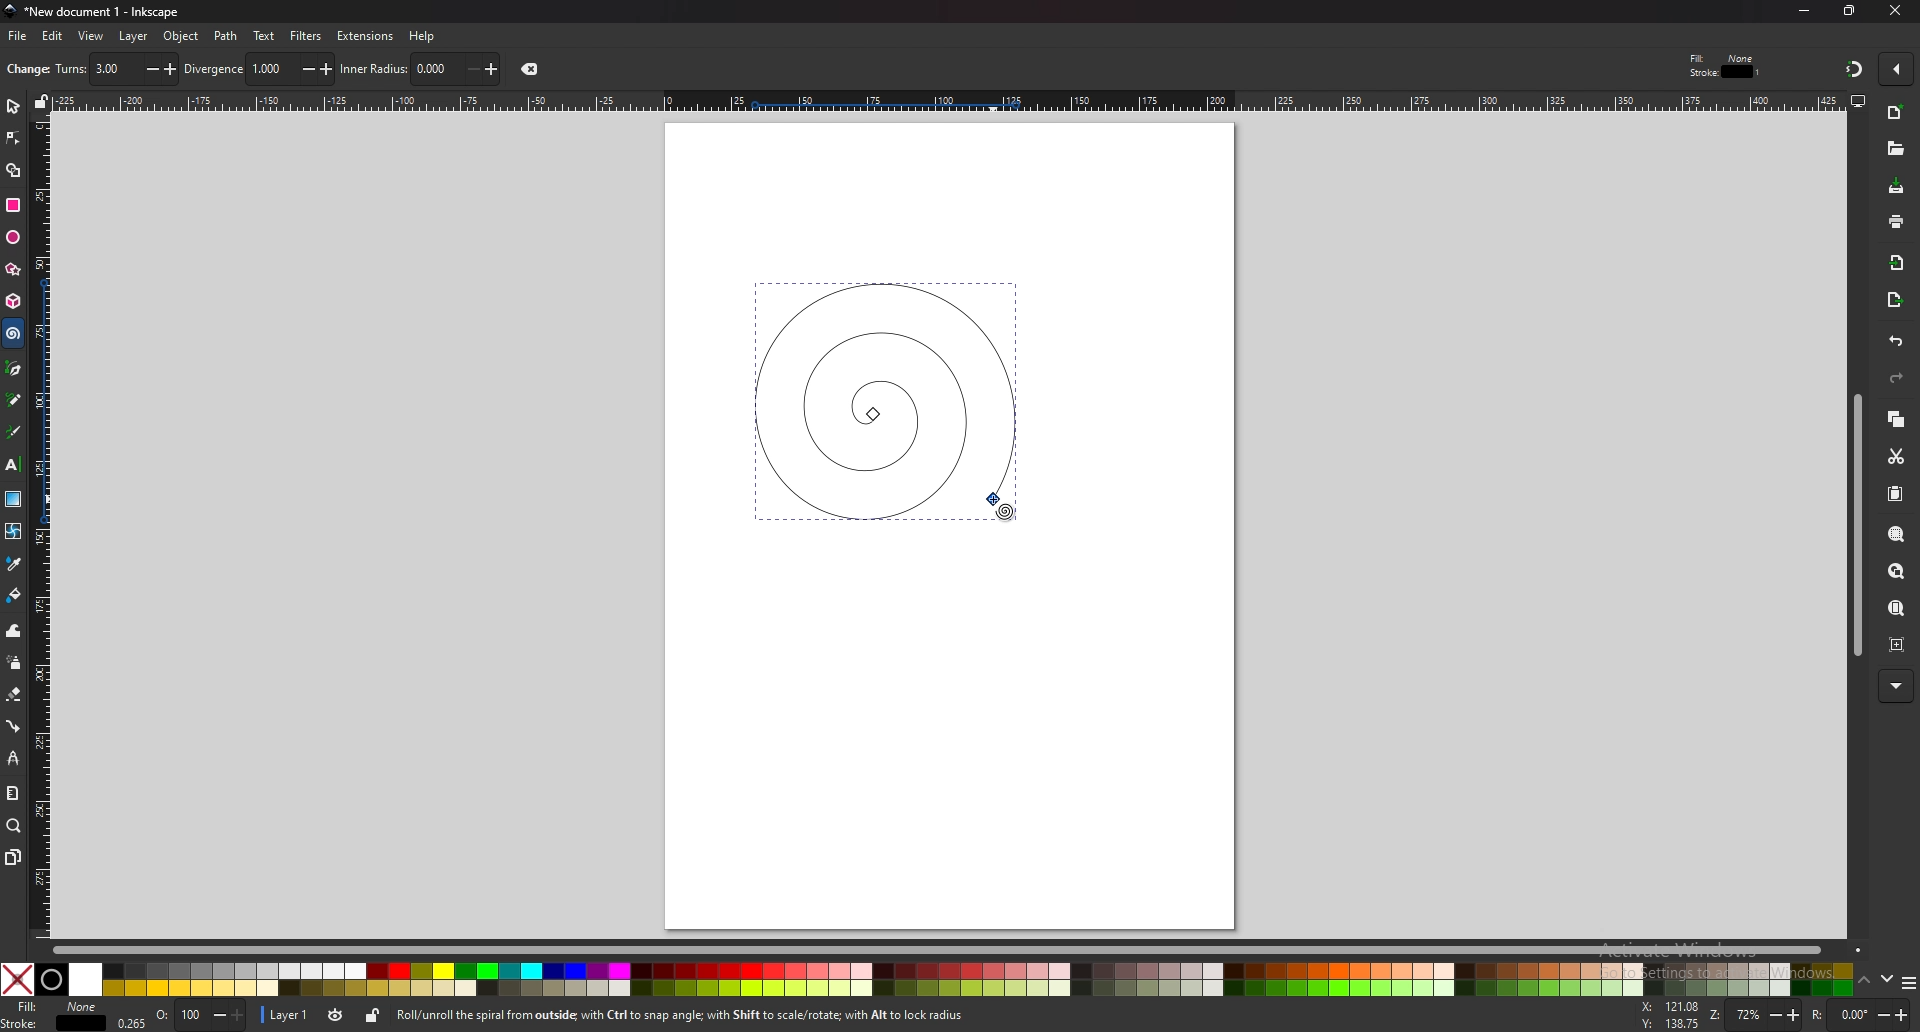 This screenshot has width=1920, height=1032. Describe the element at coordinates (1896, 113) in the screenshot. I see `new` at that location.